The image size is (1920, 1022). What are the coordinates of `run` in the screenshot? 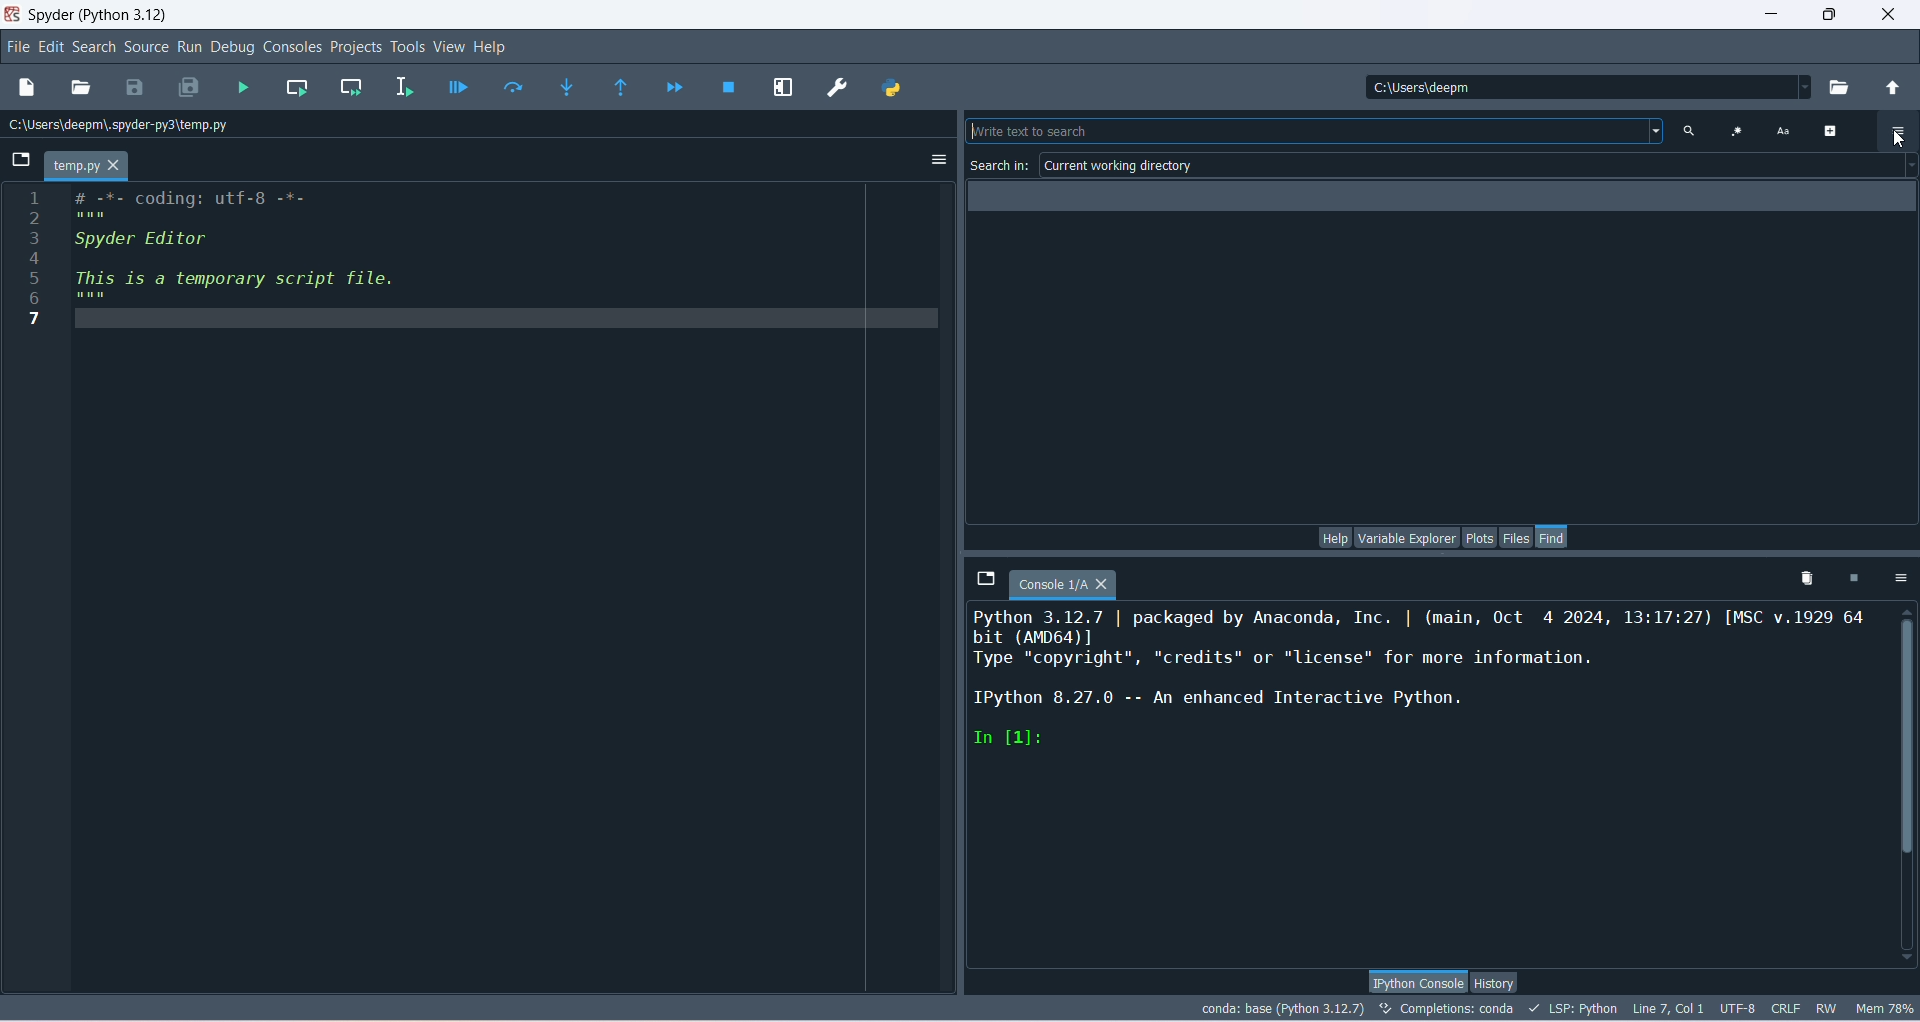 It's located at (191, 47).